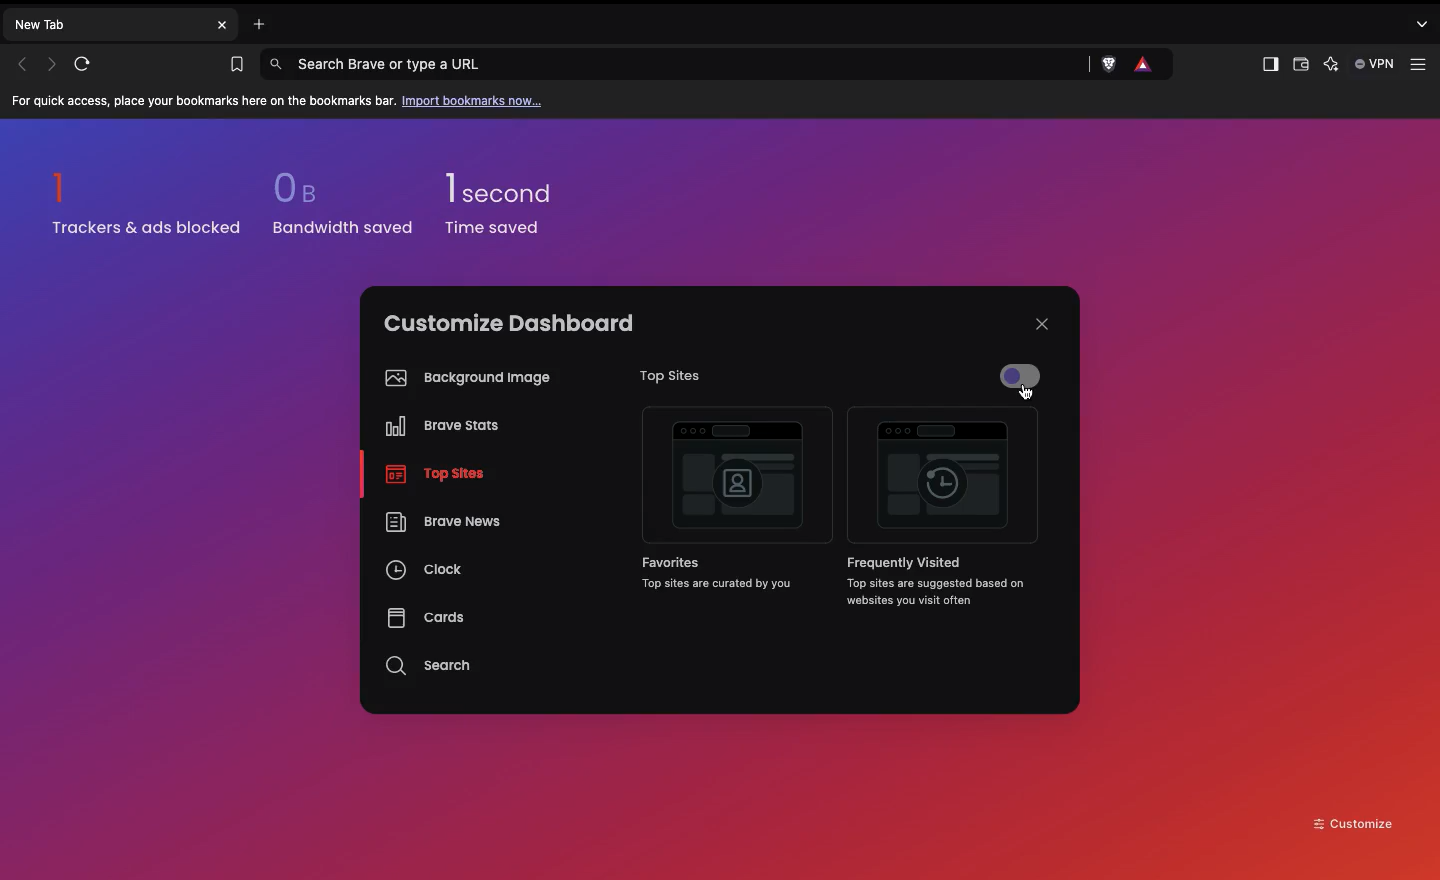 The height and width of the screenshot is (880, 1440). I want to click on Favorites Top sites are curated by you, so click(730, 575).